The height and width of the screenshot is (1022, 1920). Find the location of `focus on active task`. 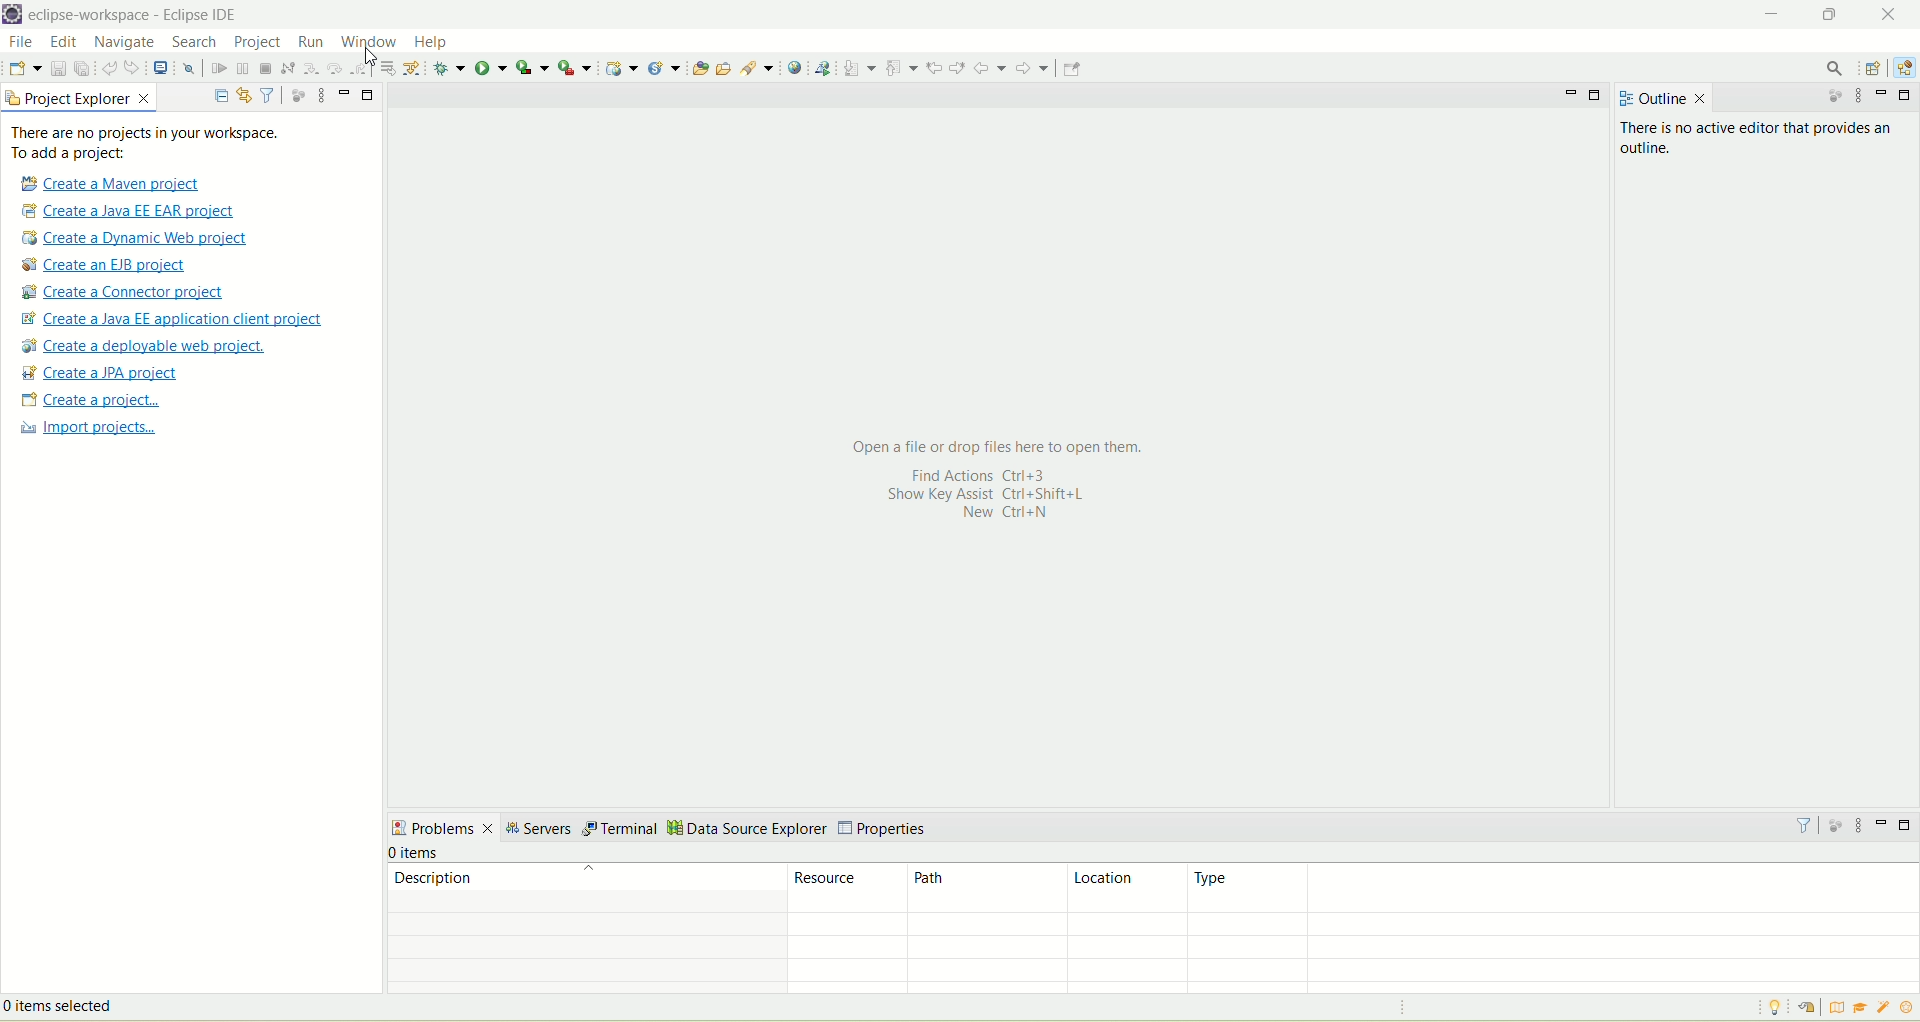

focus on active task is located at coordinates (1837, 826).